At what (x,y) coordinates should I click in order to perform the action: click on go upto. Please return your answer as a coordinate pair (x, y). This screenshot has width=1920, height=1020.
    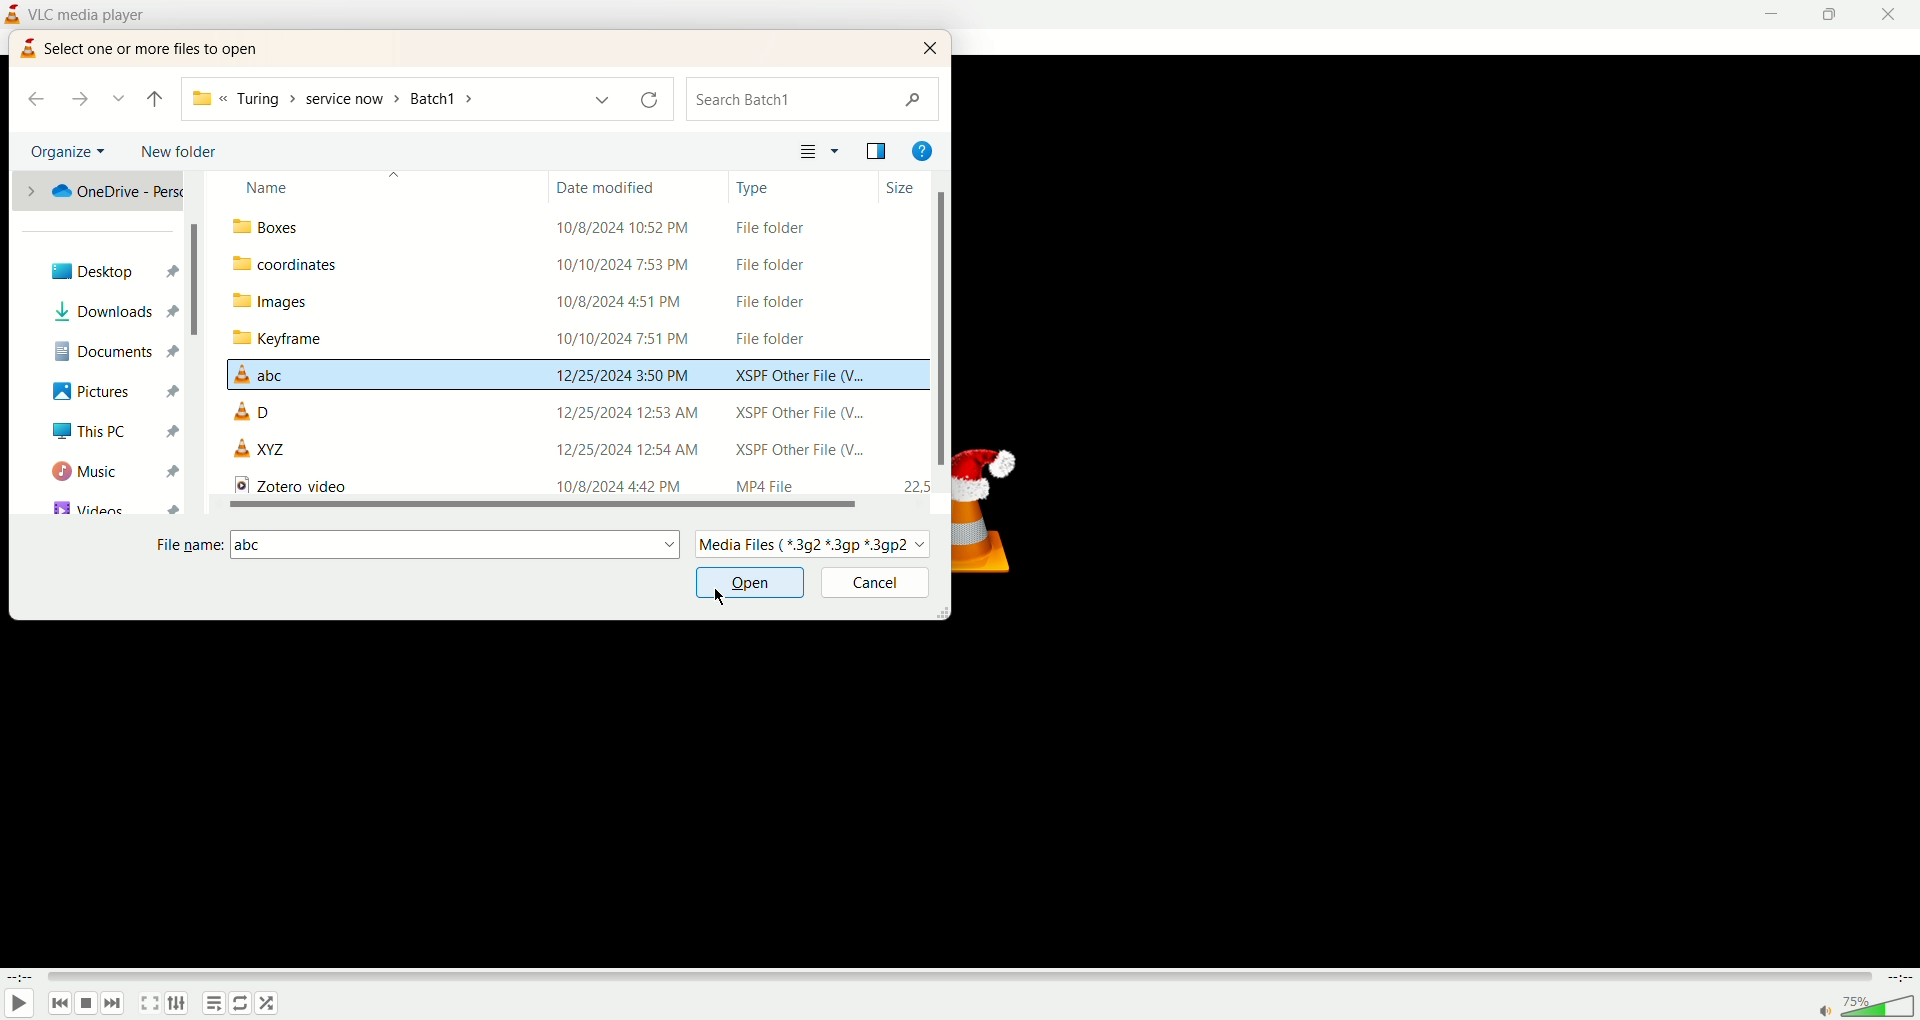
    Looking at the image, I should click on (155, 100).